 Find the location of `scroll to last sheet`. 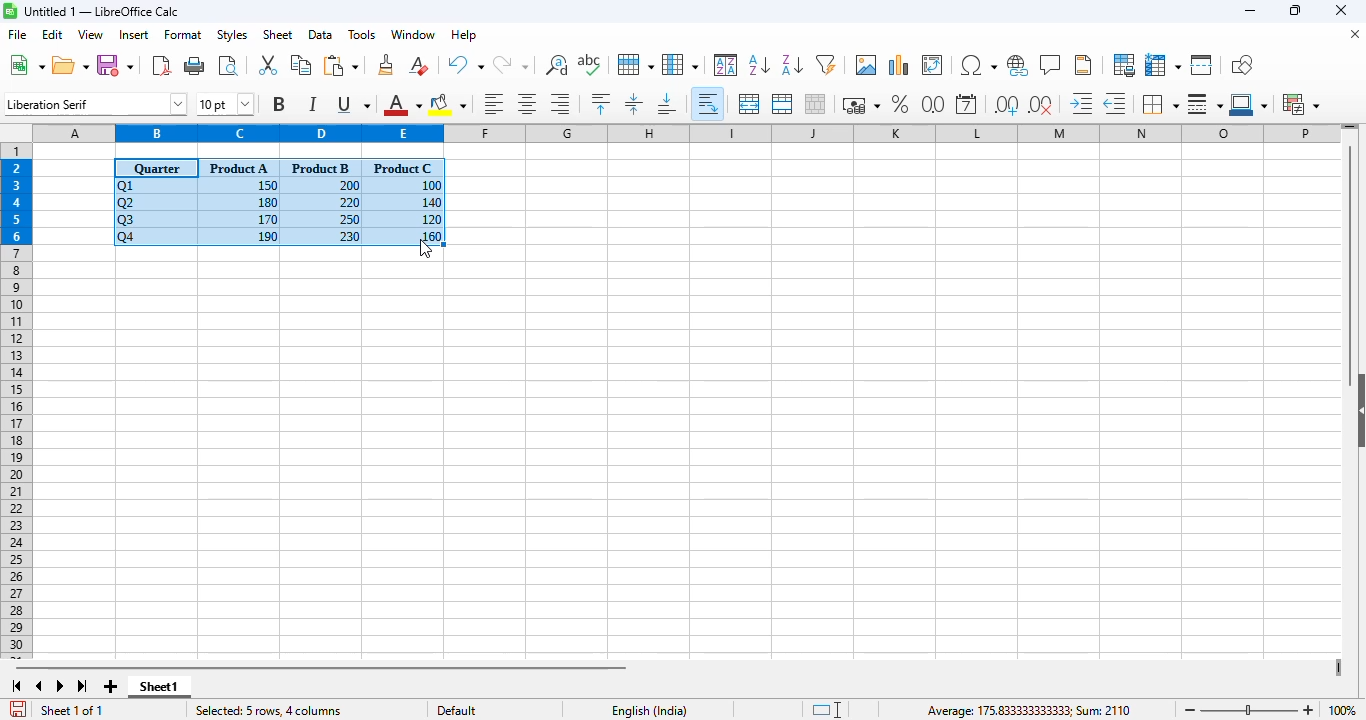

scroll to last sheet is located at coordinates (83, 687).